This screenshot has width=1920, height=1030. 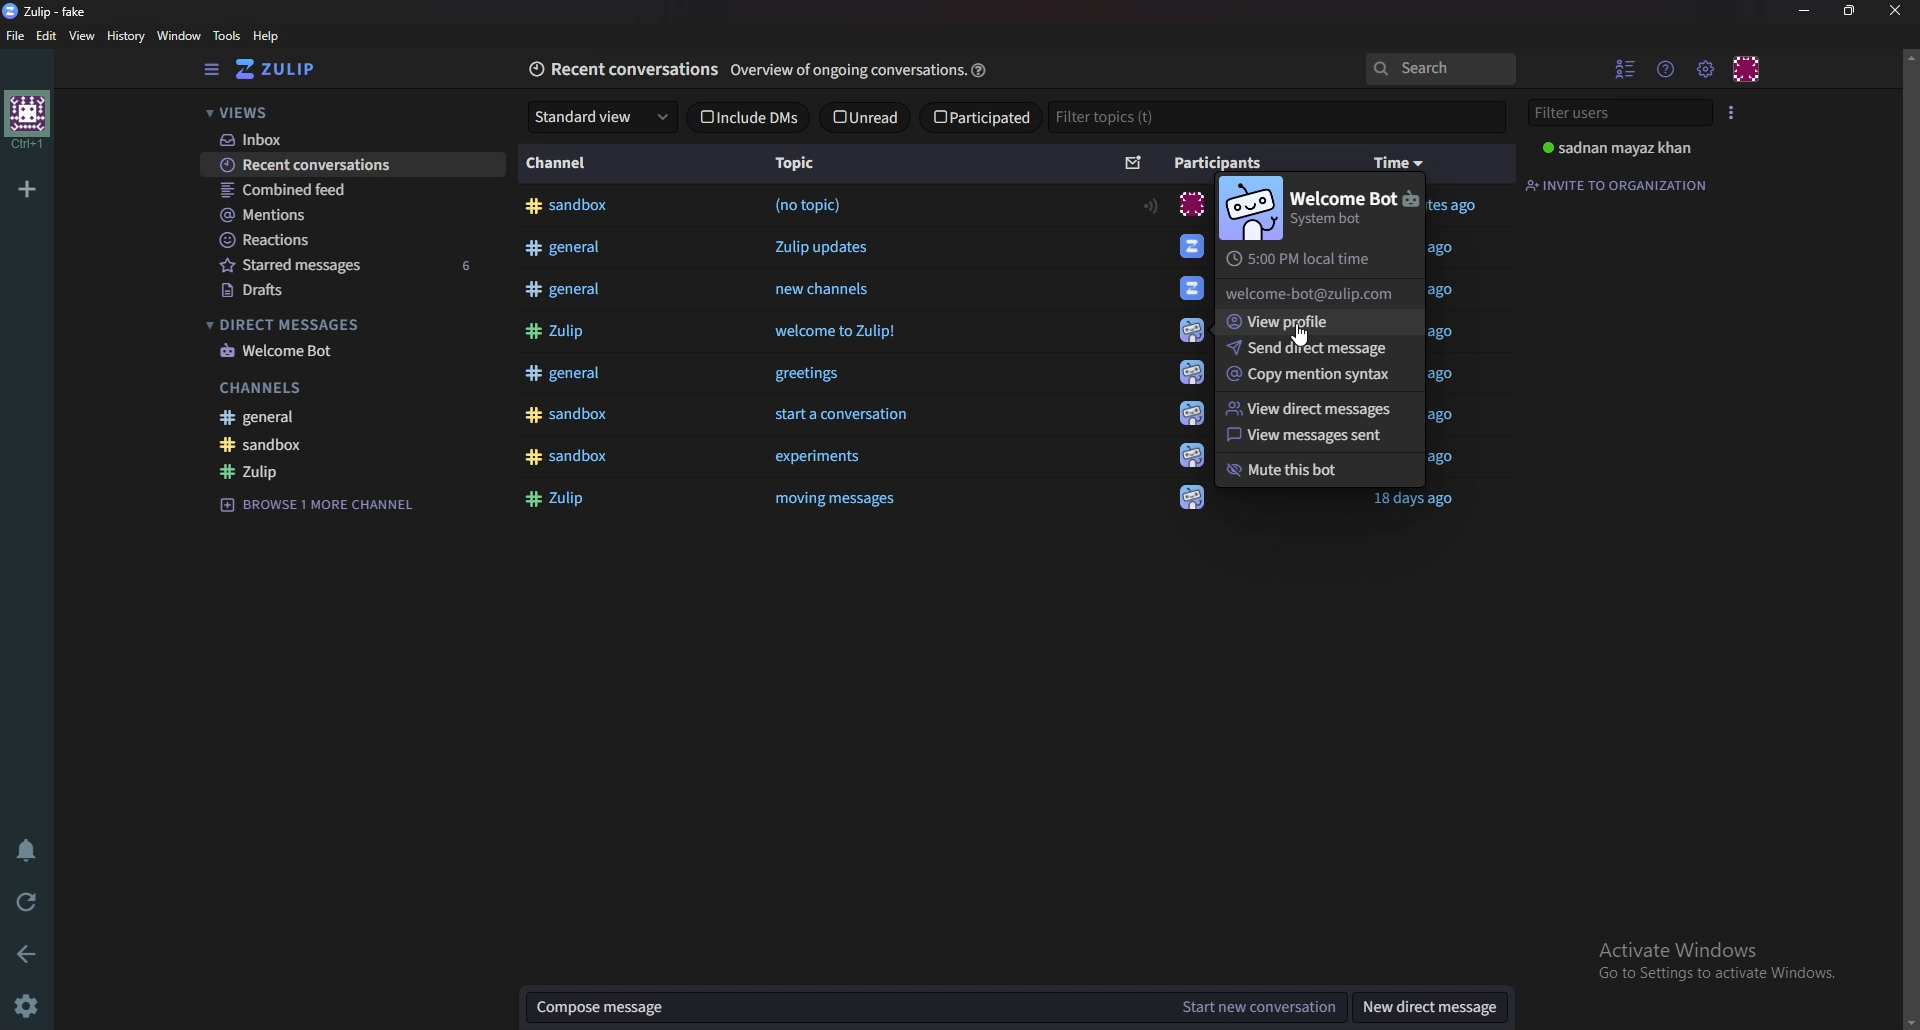 I want to click on Zulip updates, so click(x=819, y=247).